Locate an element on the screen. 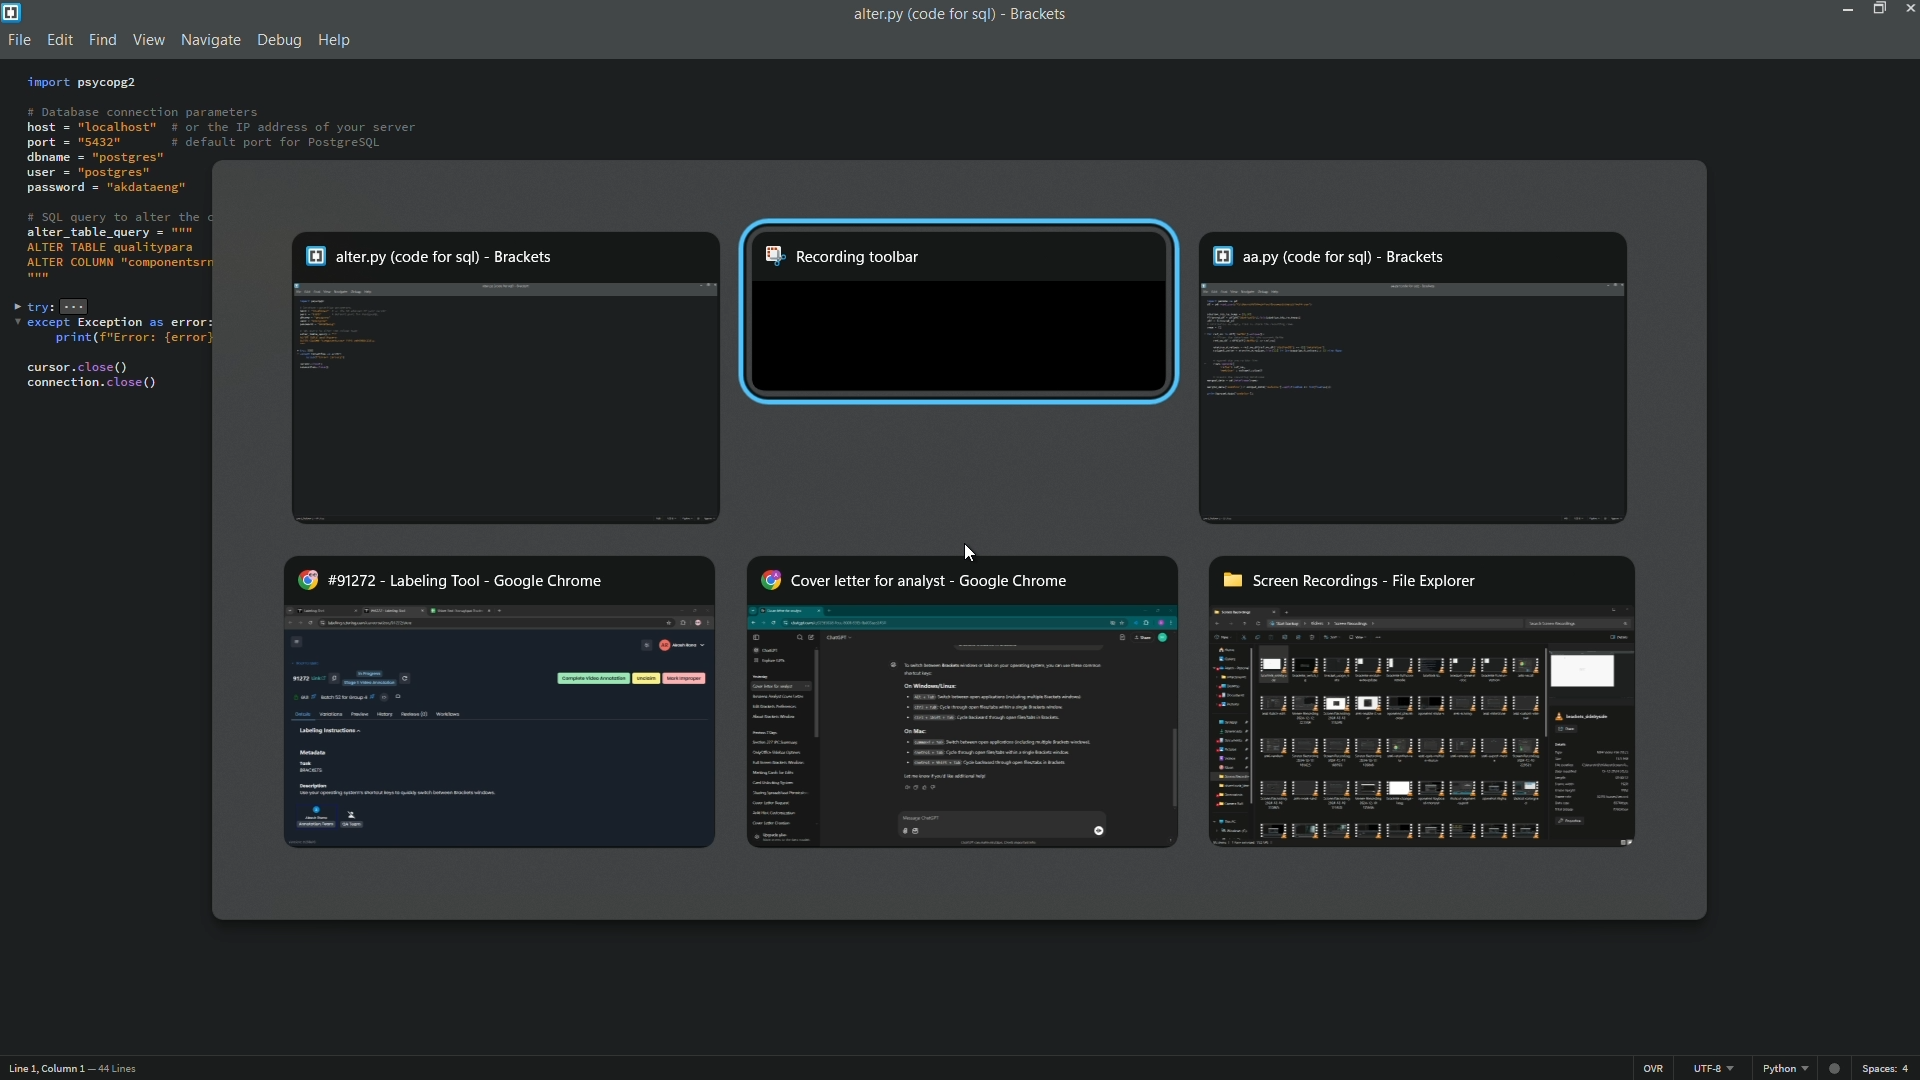 The image size is (1920, 1080). app name is located at coordinates (1040, 12).